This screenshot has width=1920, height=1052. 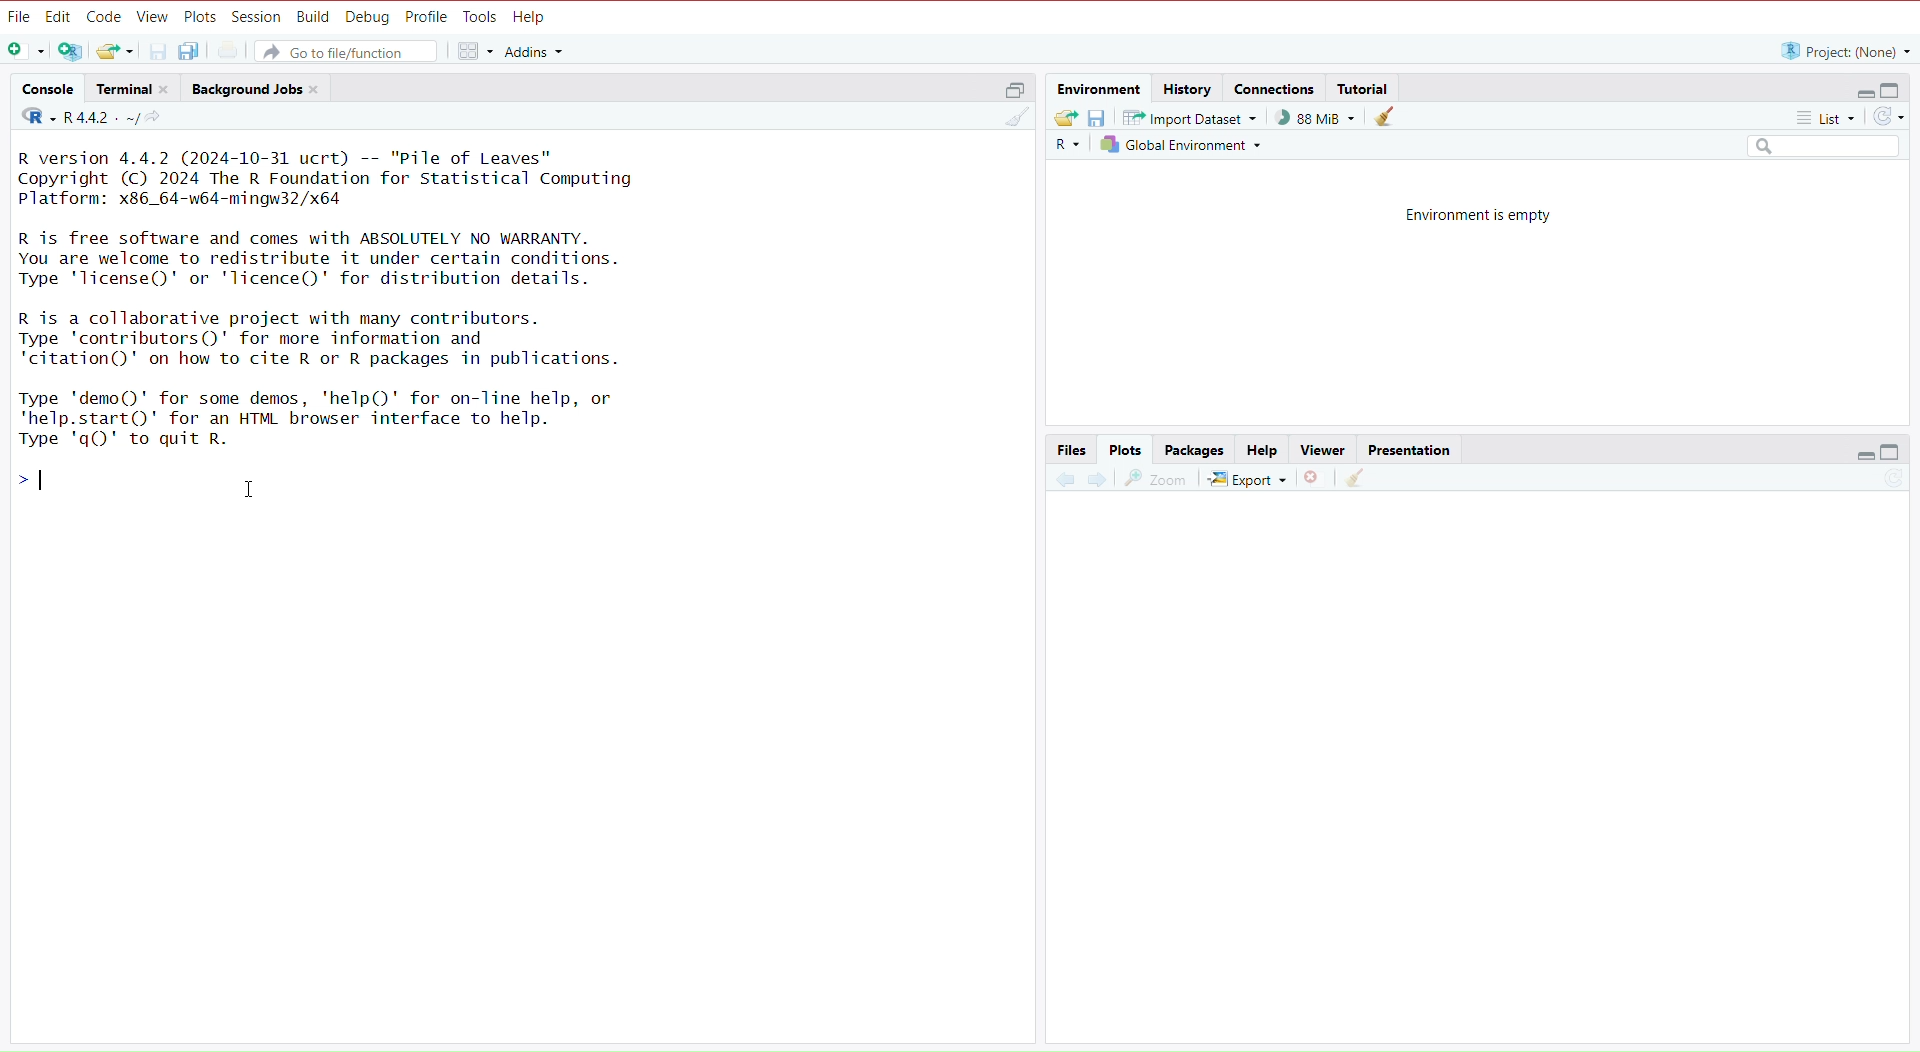 I want to click on Help, so click(x=1262, y=449).